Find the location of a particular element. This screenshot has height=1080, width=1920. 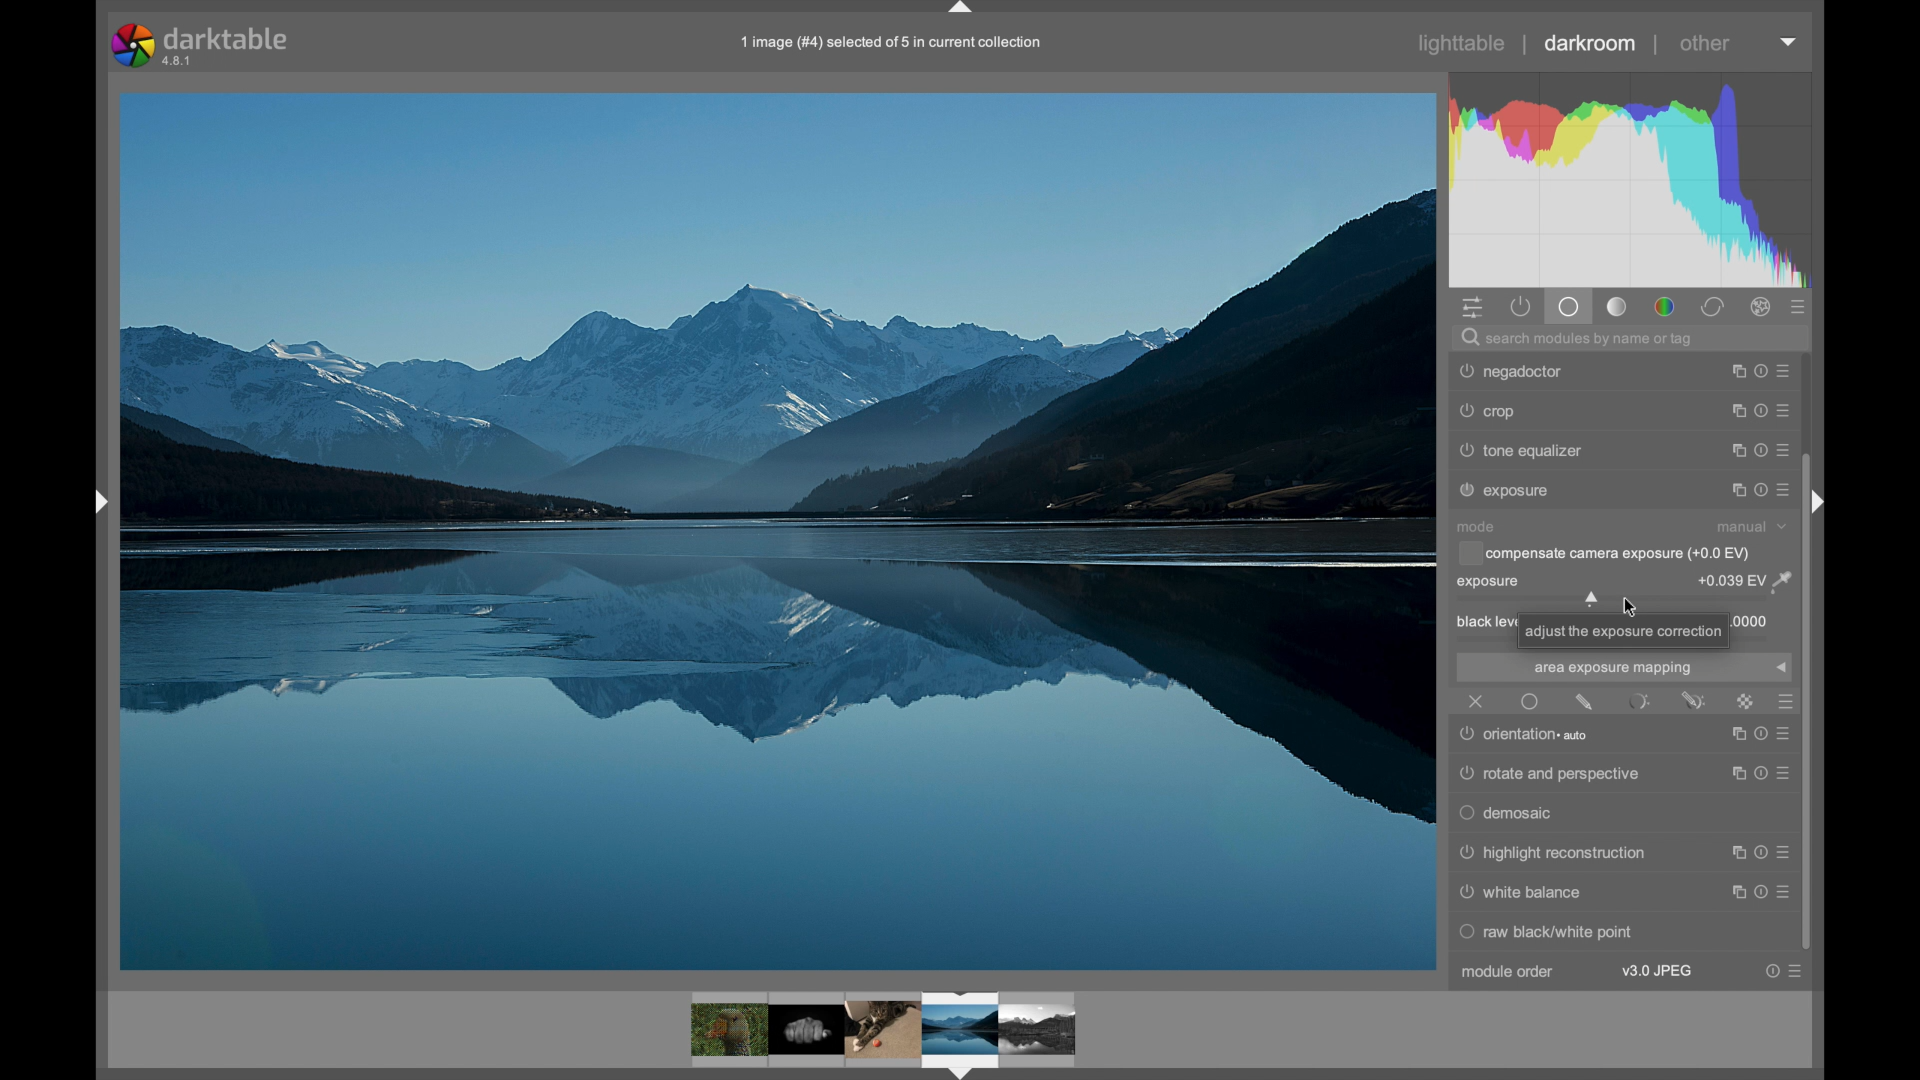

0.039 ev is located at coordinates (1745, 583).